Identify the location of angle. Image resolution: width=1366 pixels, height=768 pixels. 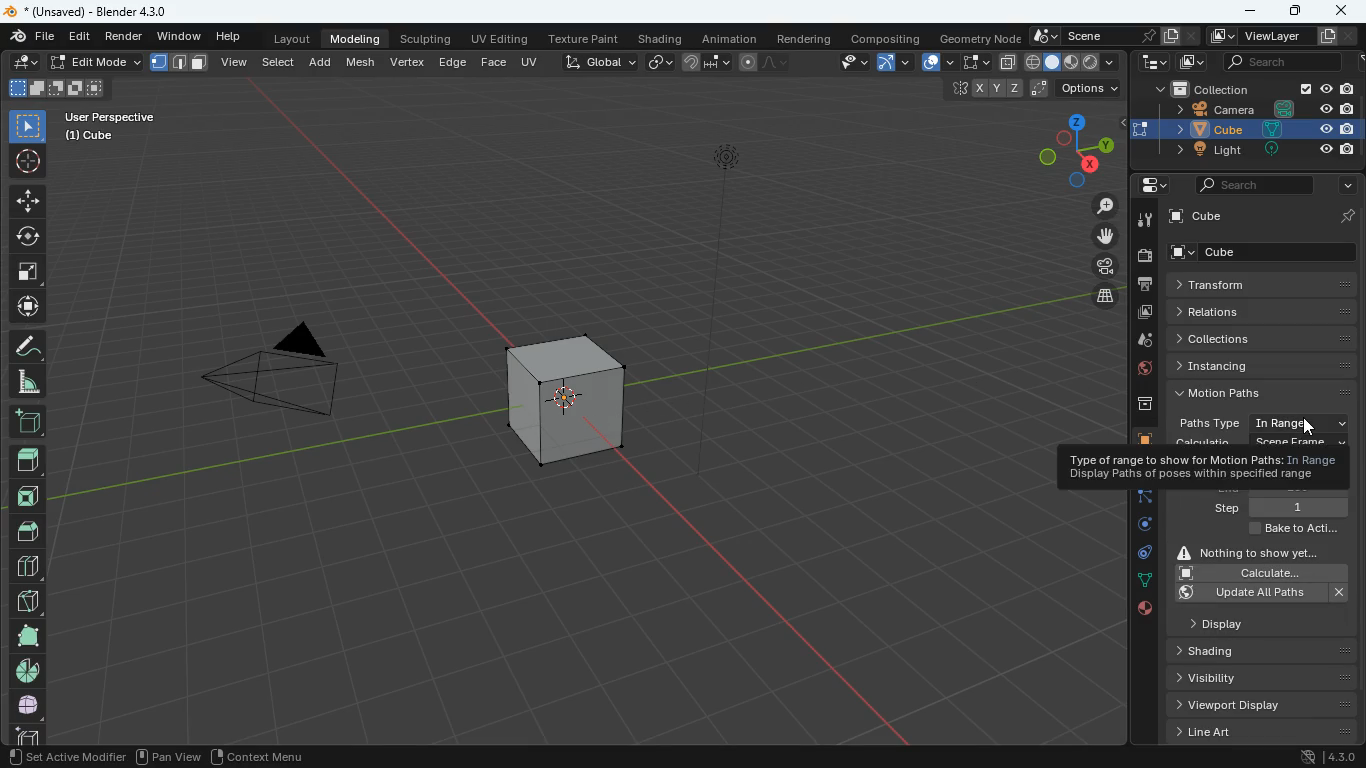
(31, 381).